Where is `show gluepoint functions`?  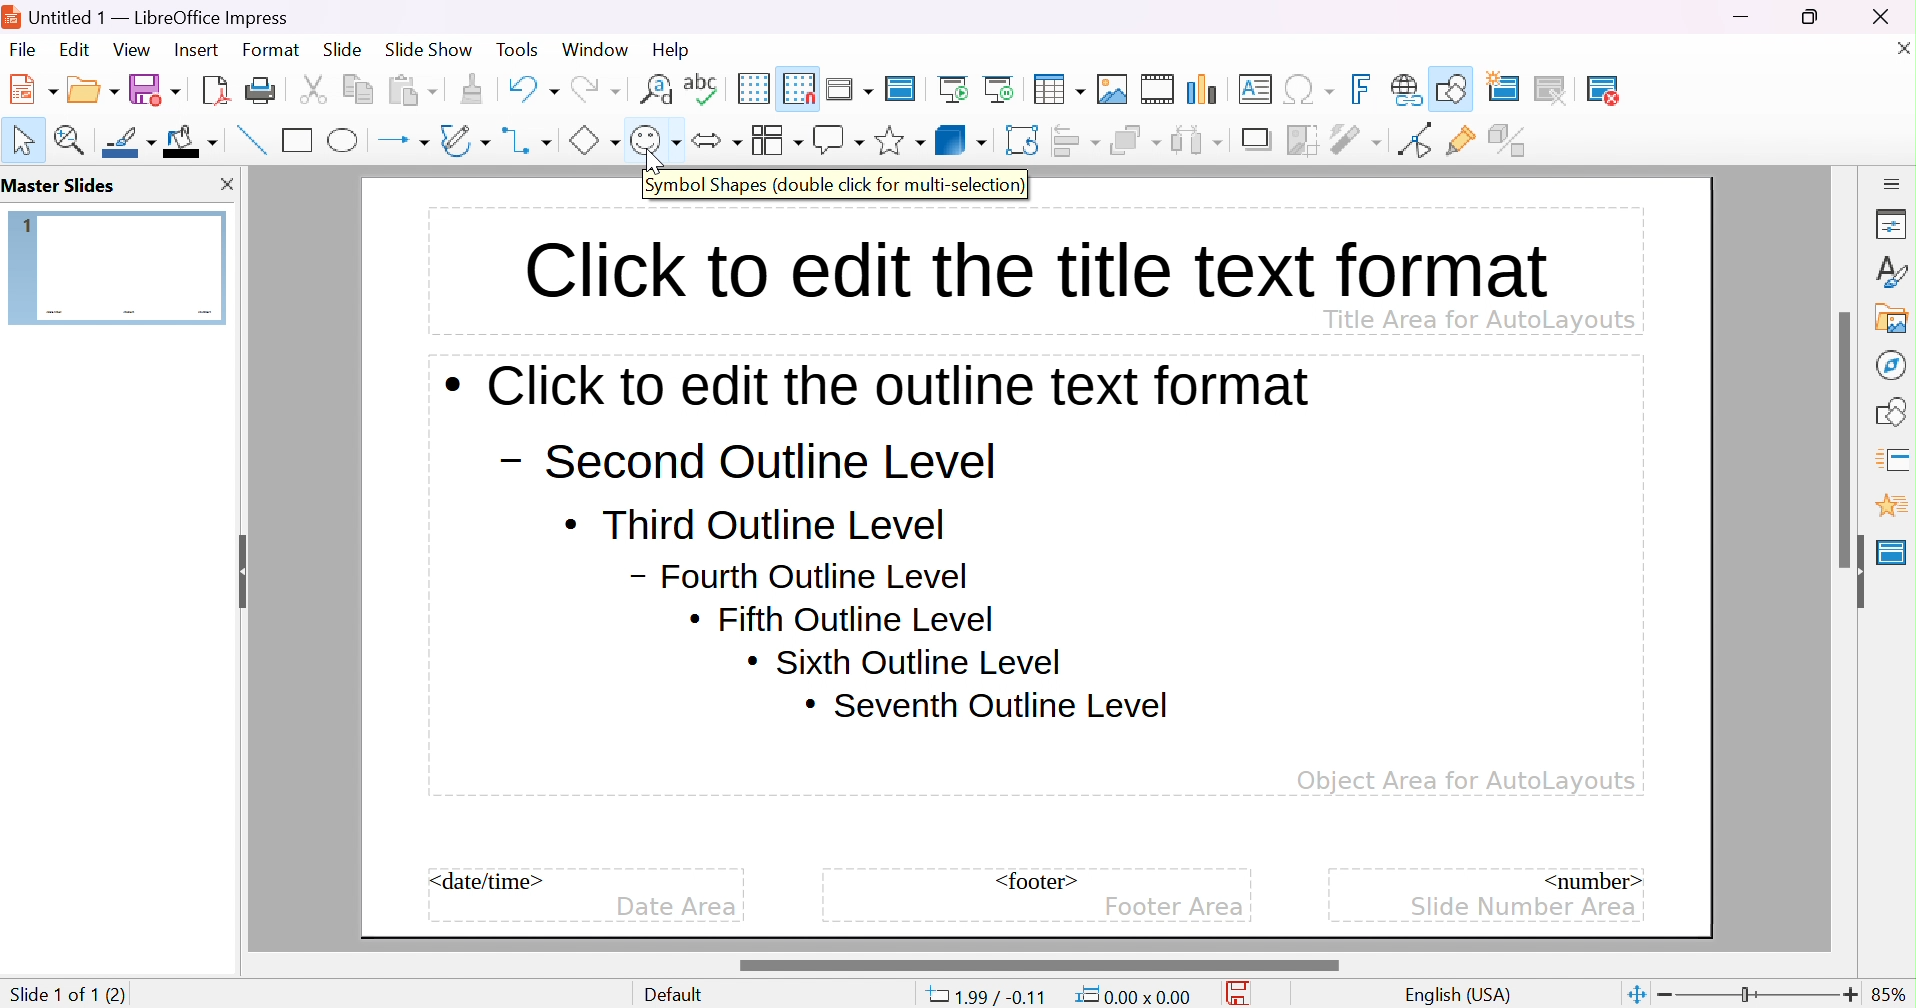 show gluepoint functions is located at coordinates (1461, 141).